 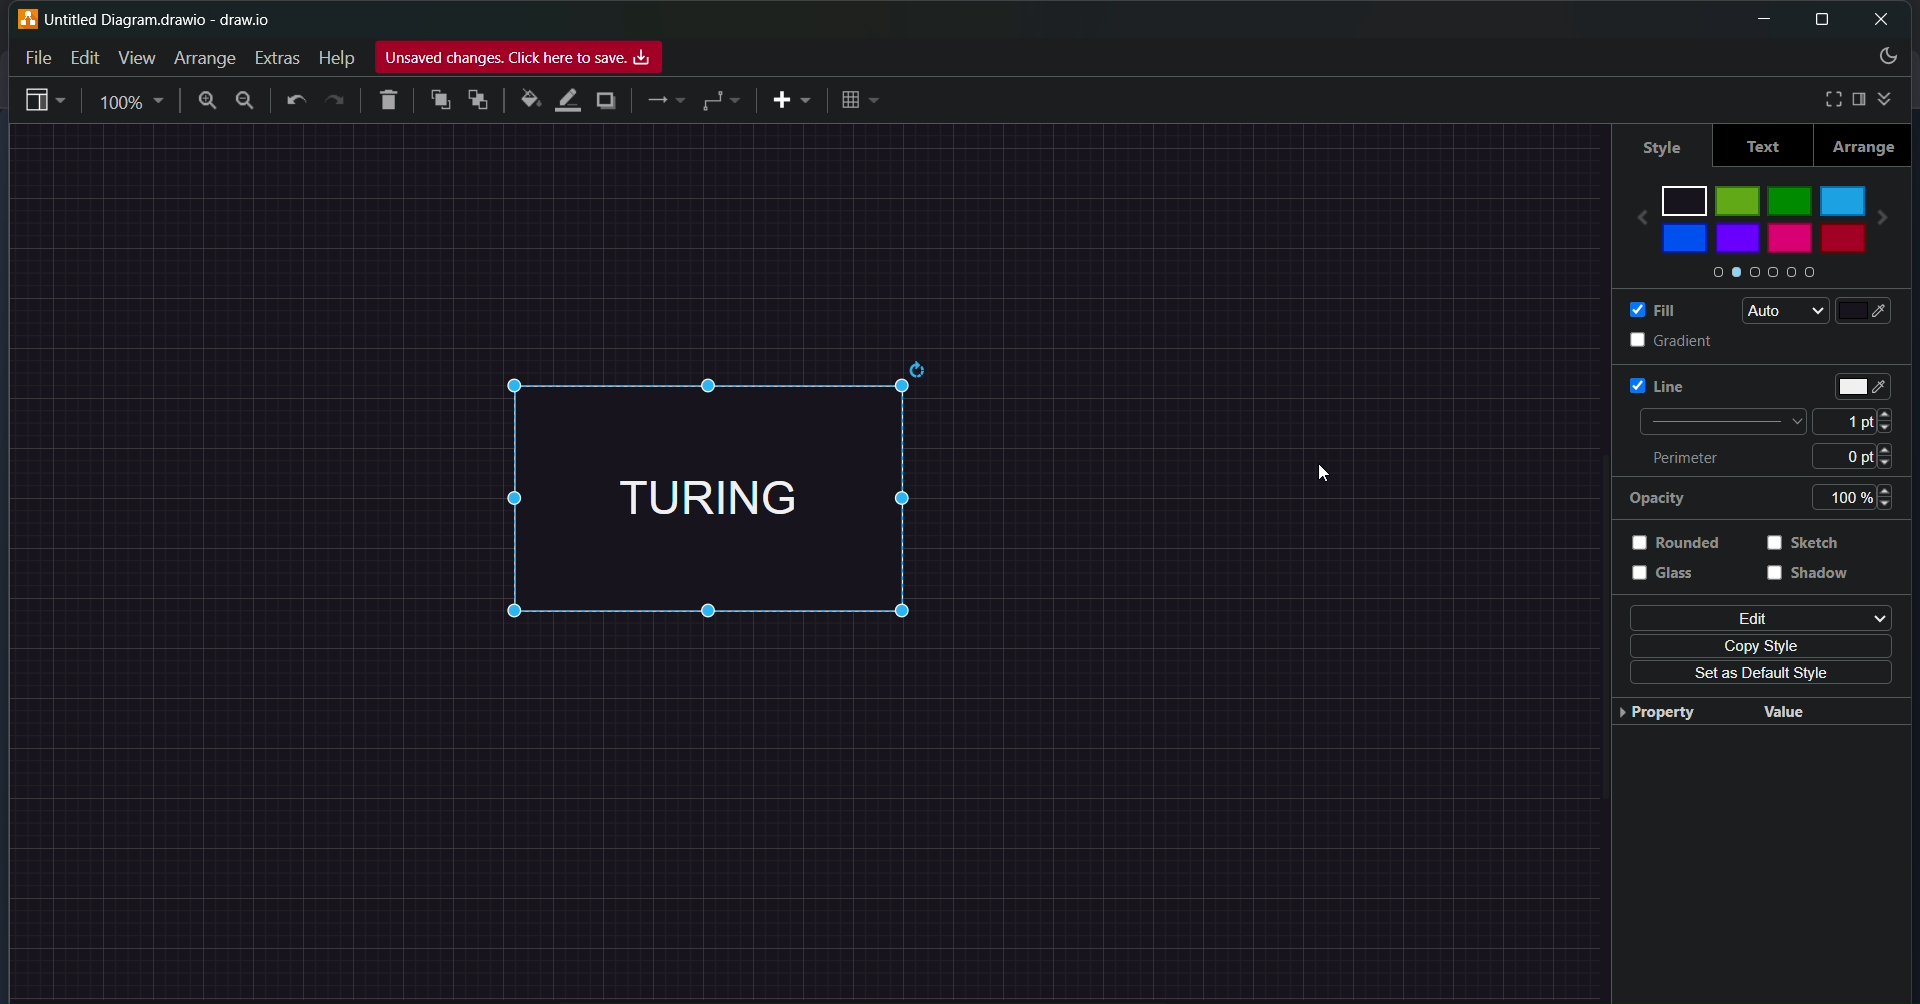 I want to click on shadow, so click(x=607, y=103).